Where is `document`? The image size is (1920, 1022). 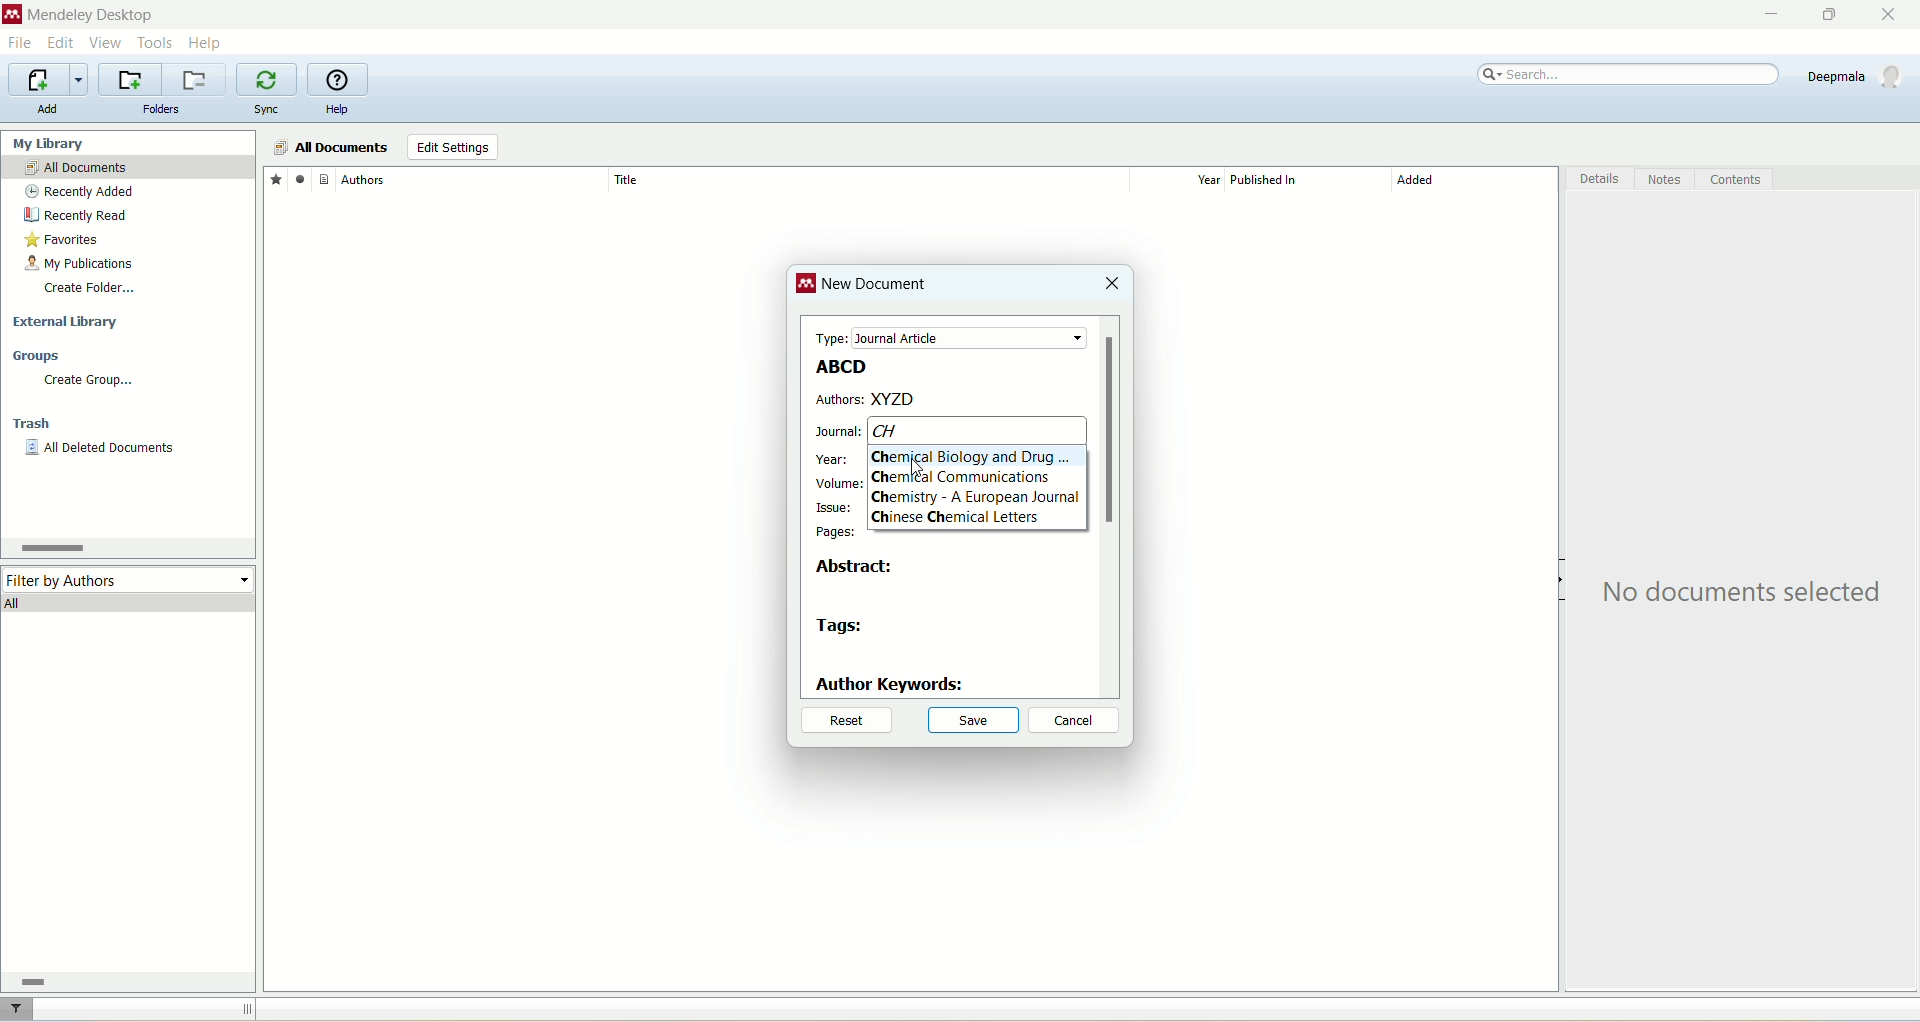 document is located at coordinates (324, 178).